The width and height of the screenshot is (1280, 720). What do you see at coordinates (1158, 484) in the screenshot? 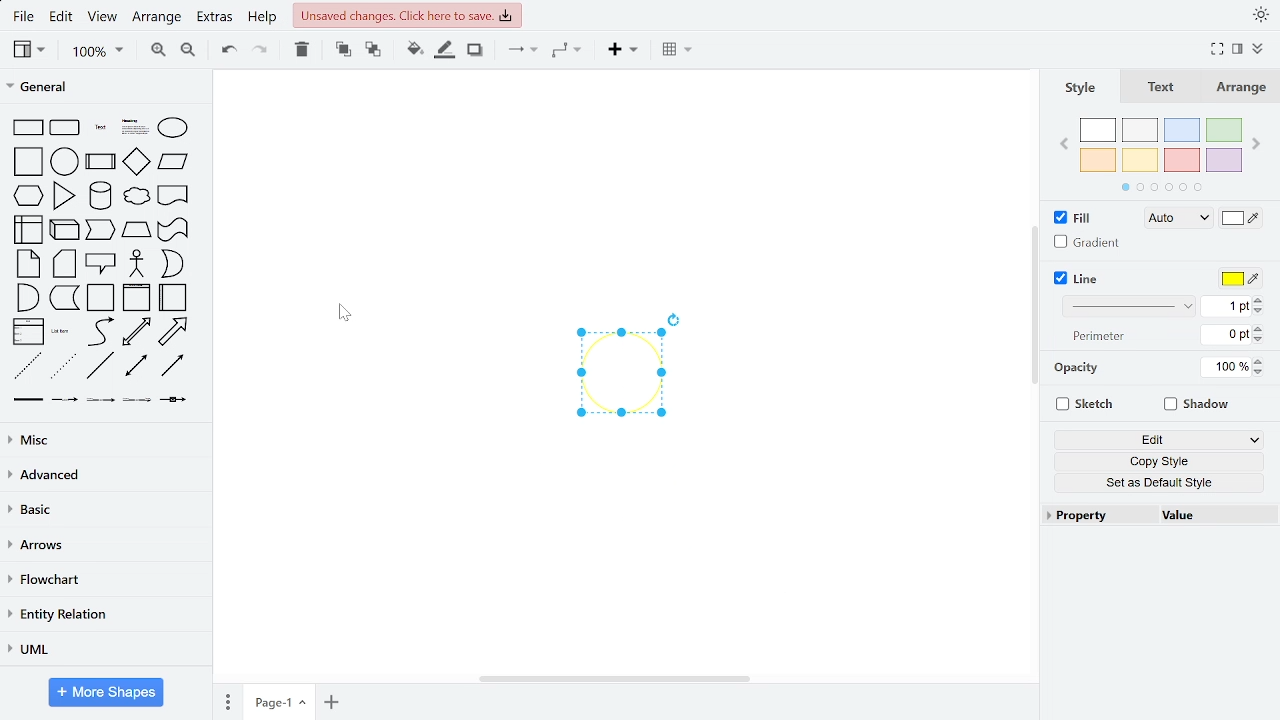
I see `set as default style` at bounding box center [1158, 484].